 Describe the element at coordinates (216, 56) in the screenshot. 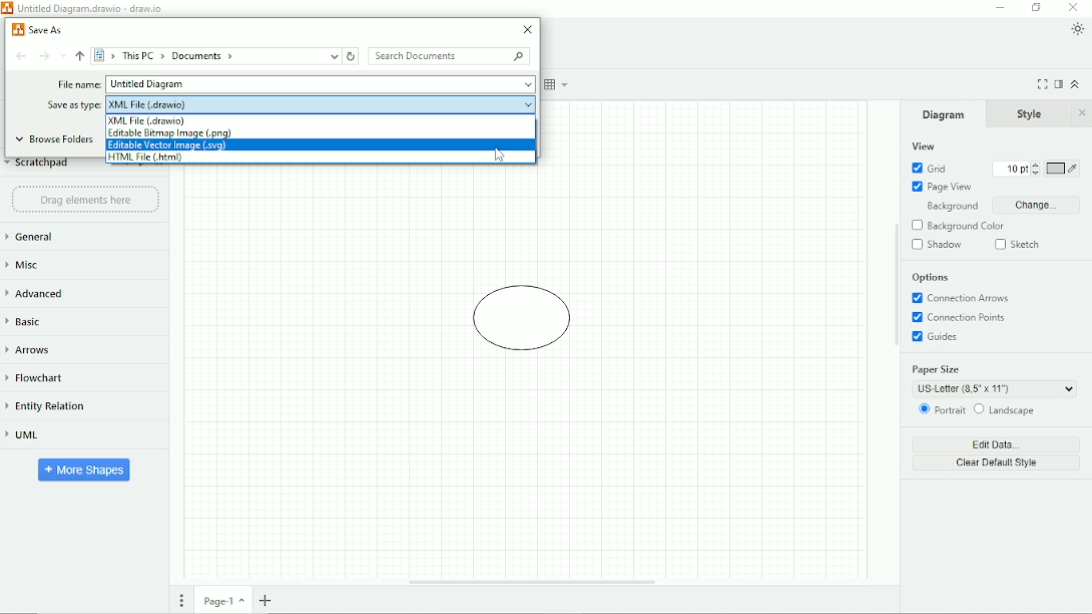

I see `> This PC > Documents >` at that location.